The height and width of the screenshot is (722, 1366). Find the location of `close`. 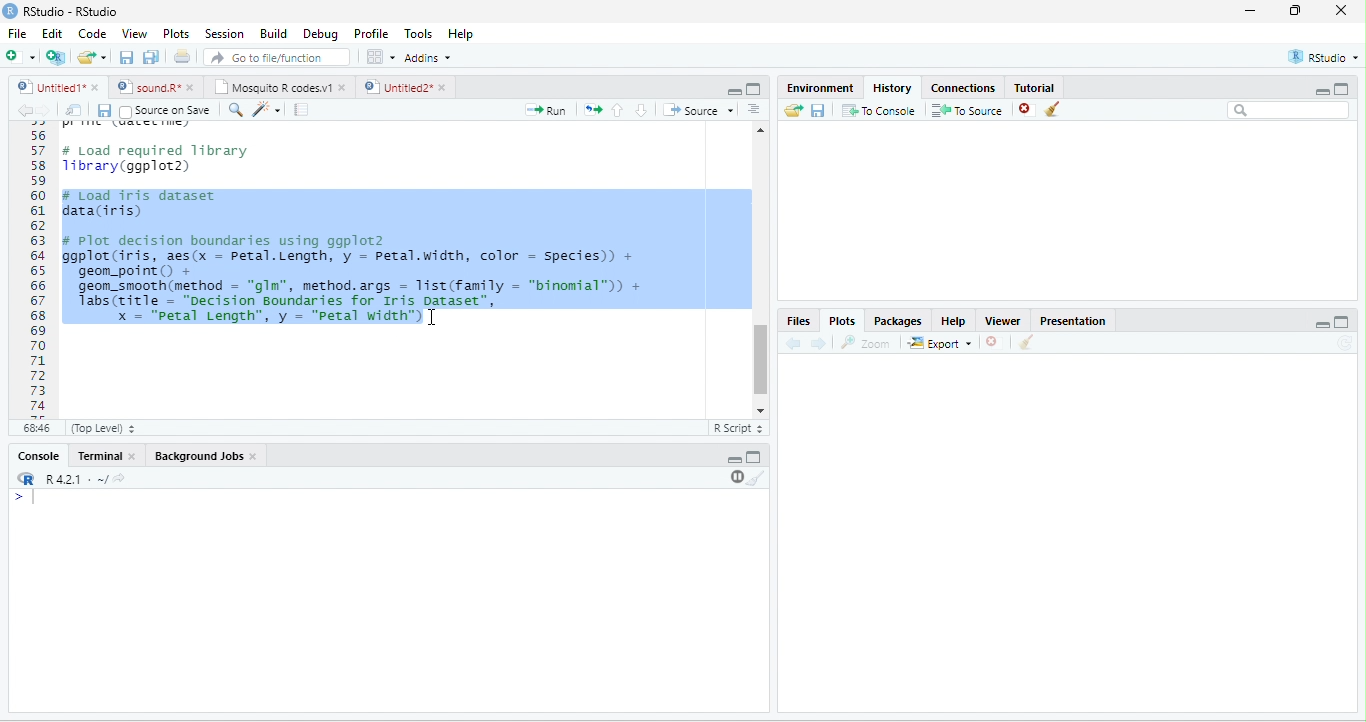

close is located at coordinates (1341, 10).